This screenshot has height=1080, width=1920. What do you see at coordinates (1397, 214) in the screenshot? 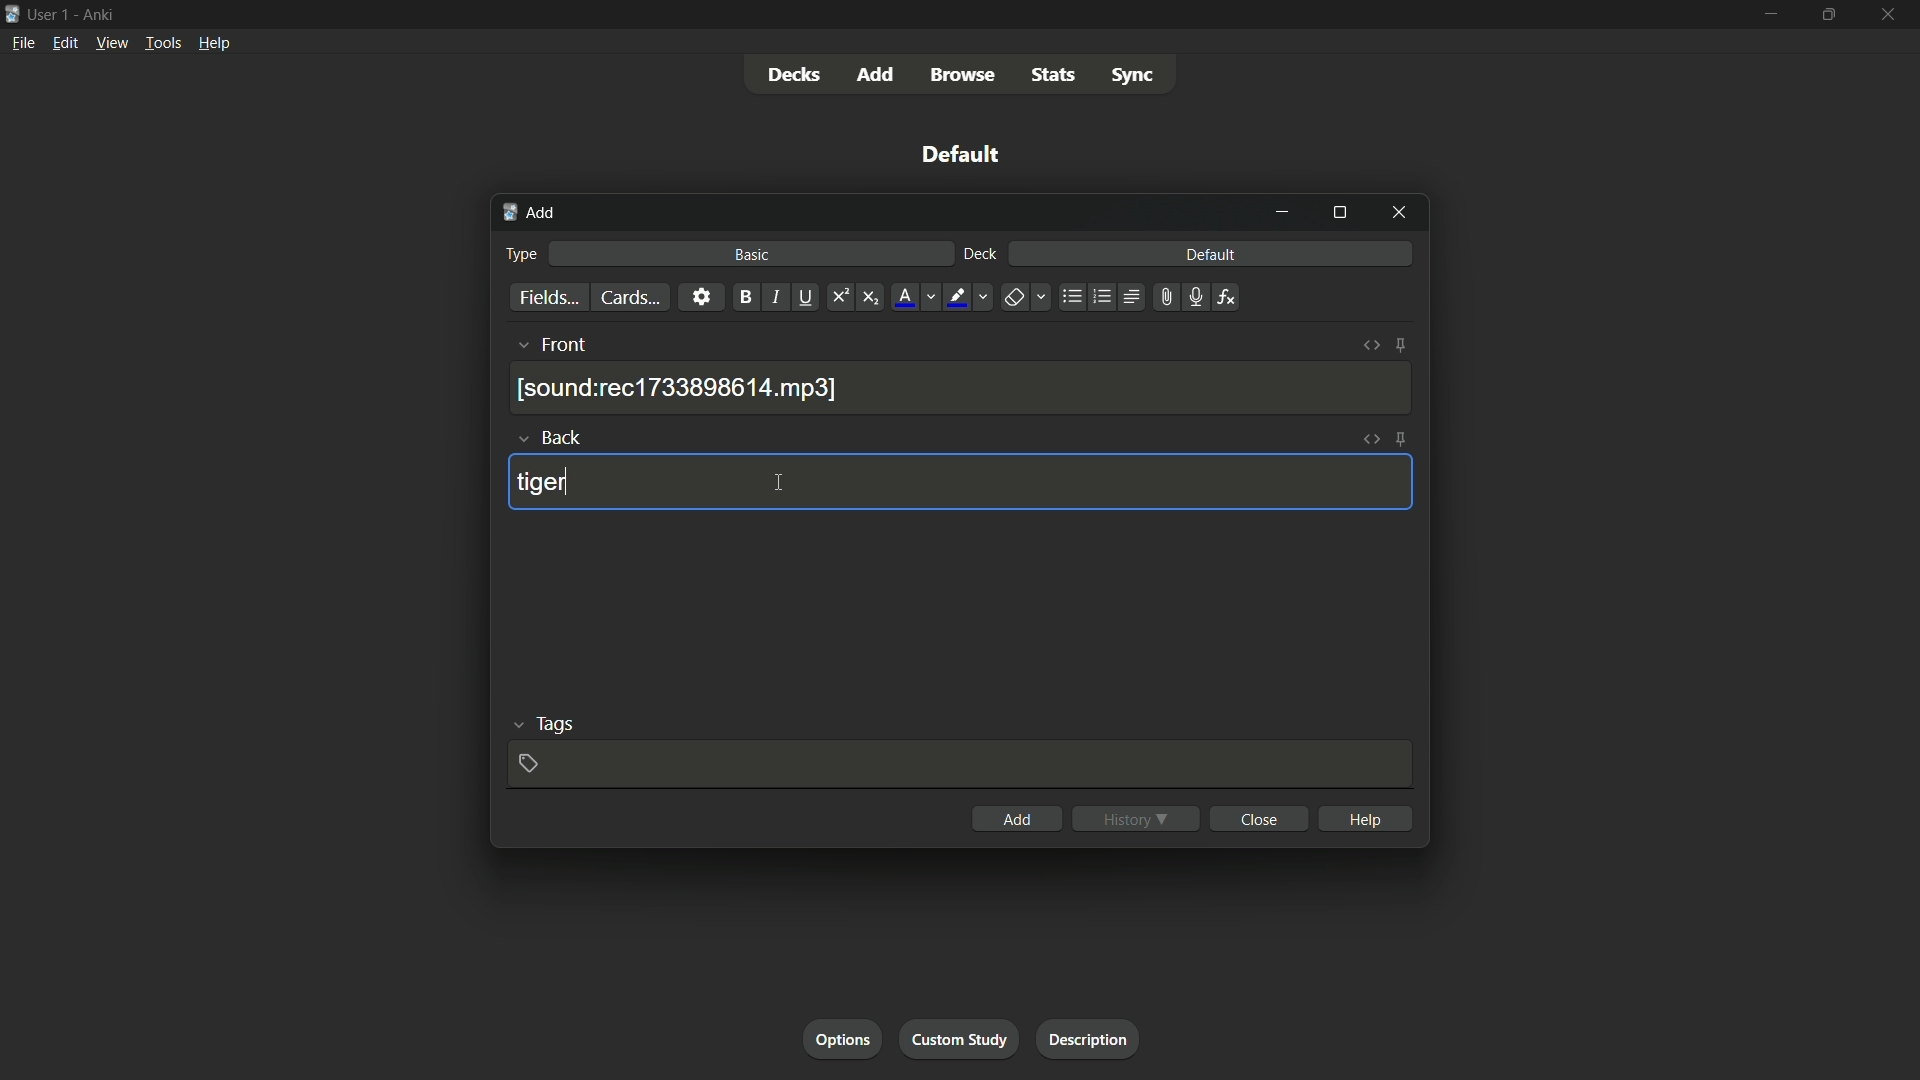
I see `close window` at bounding box center [1397, 214].